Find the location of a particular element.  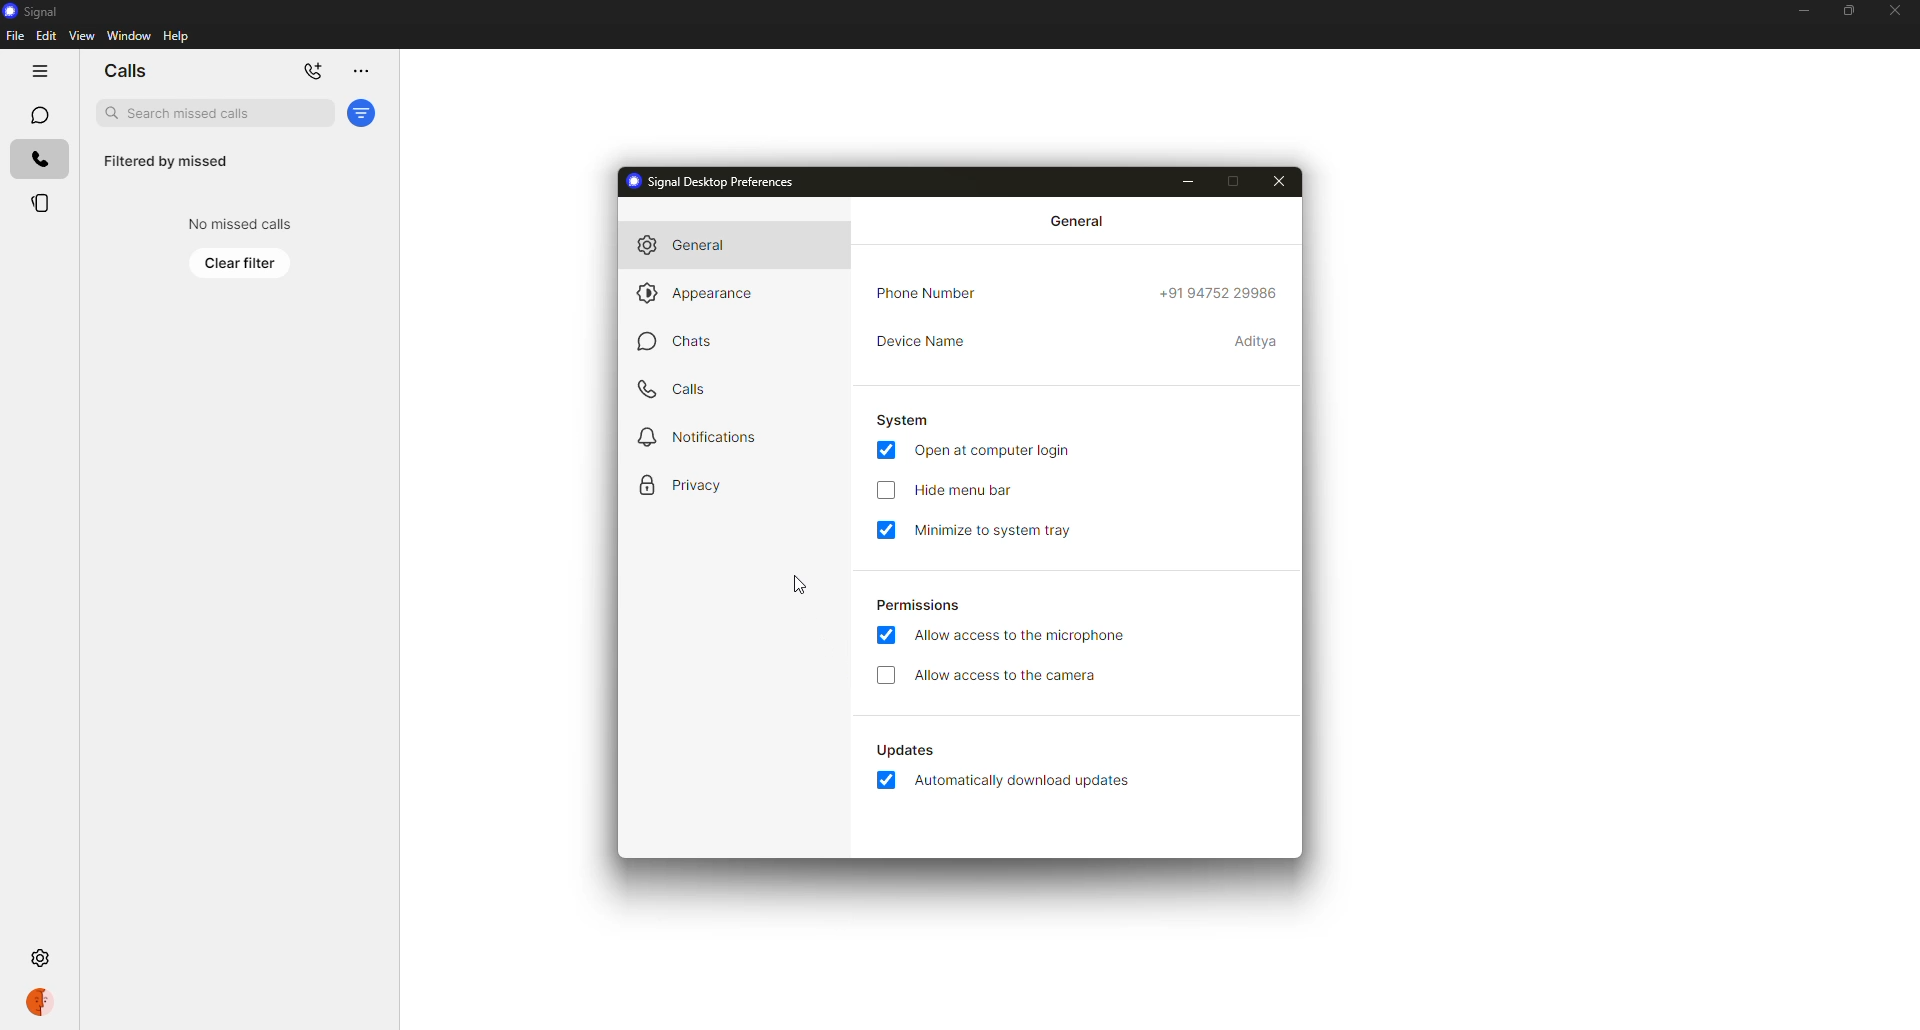

search is located at coordinates (212, 112).